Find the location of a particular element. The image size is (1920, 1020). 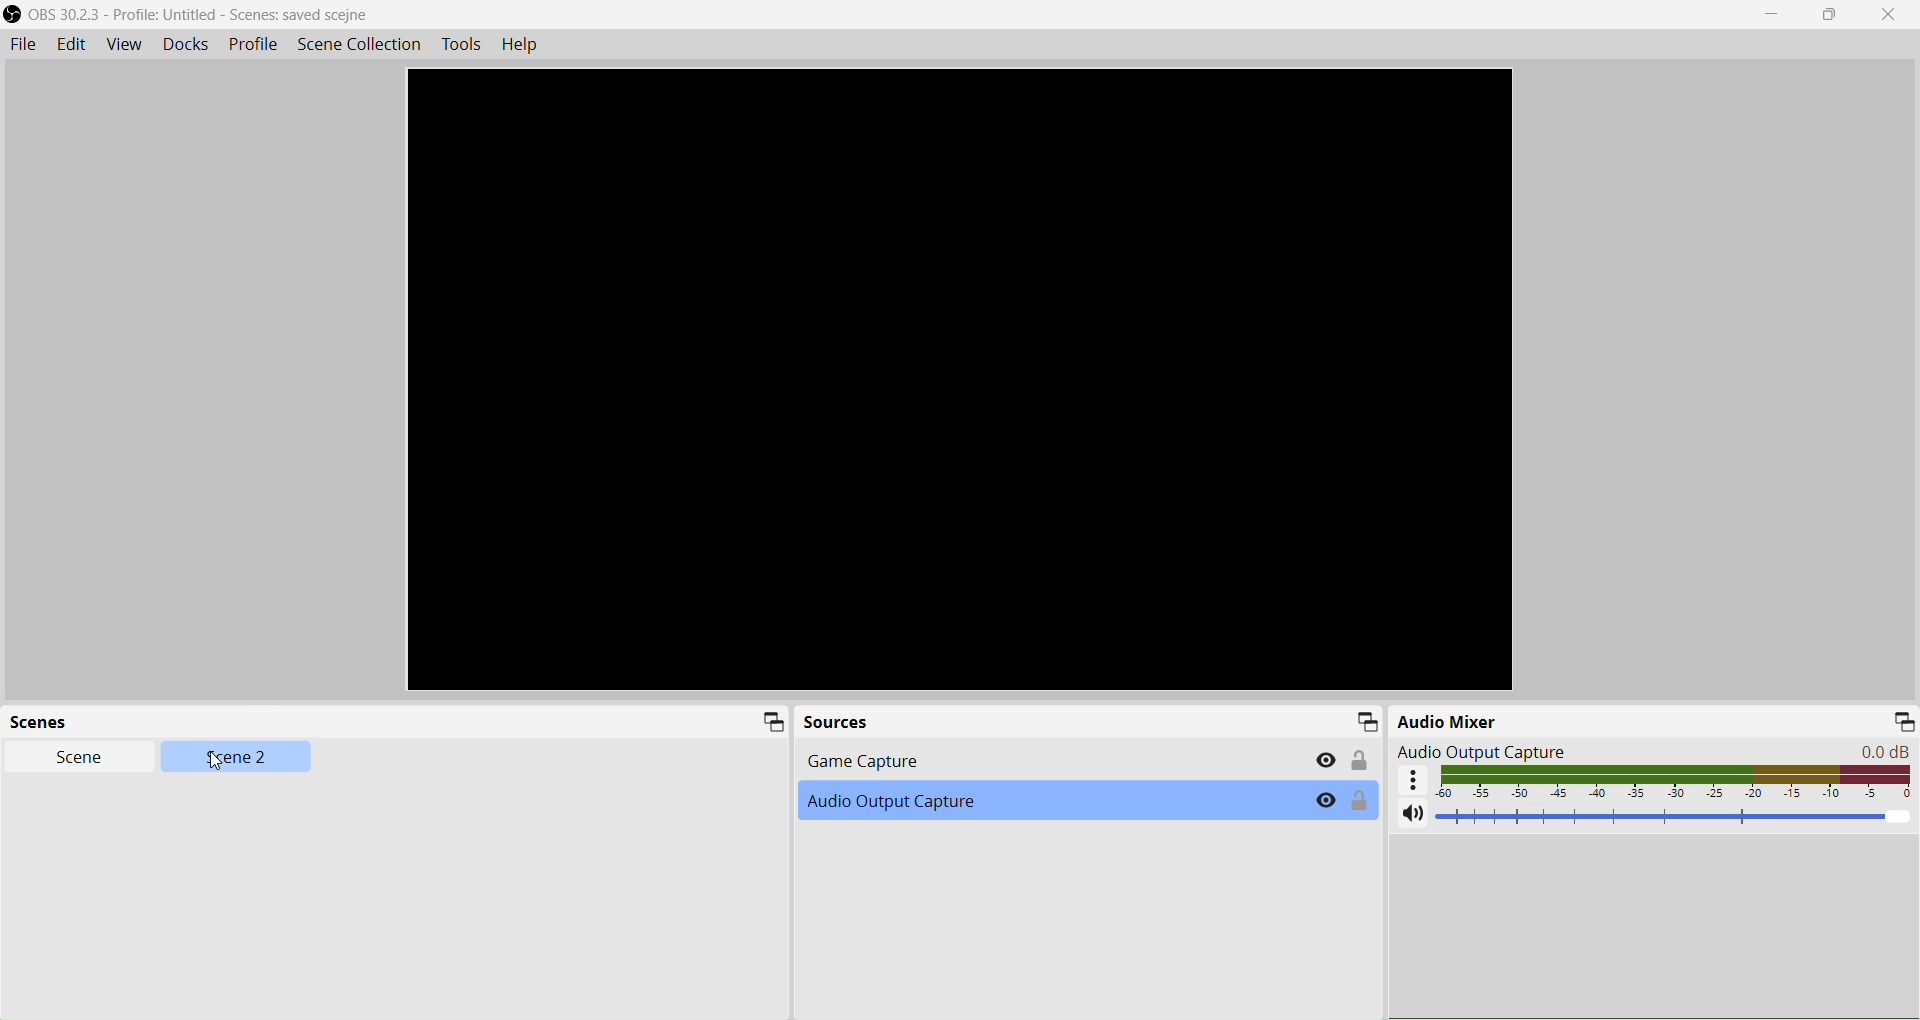

Audio Output Capture is located at coordinates (1086, 799).